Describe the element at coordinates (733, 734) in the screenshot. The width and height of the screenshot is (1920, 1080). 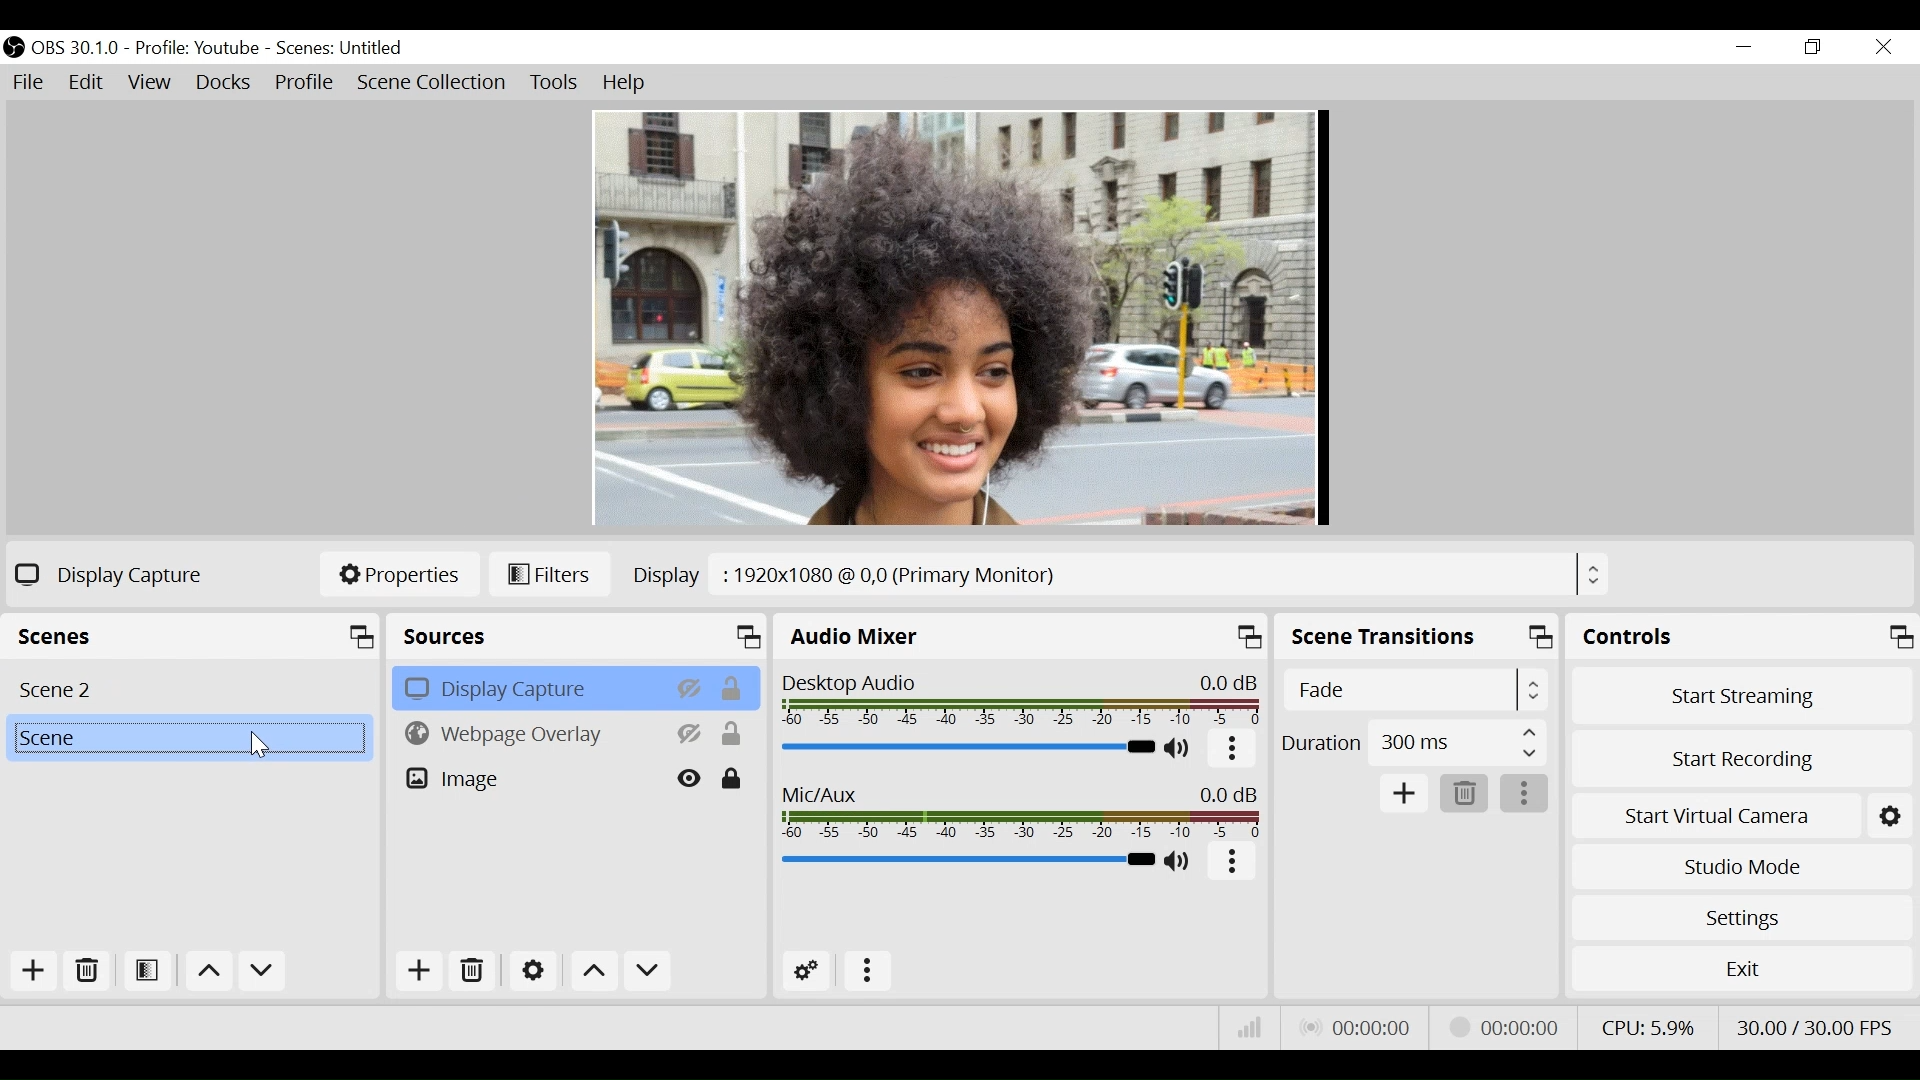
I see `(un)lock` at that location.